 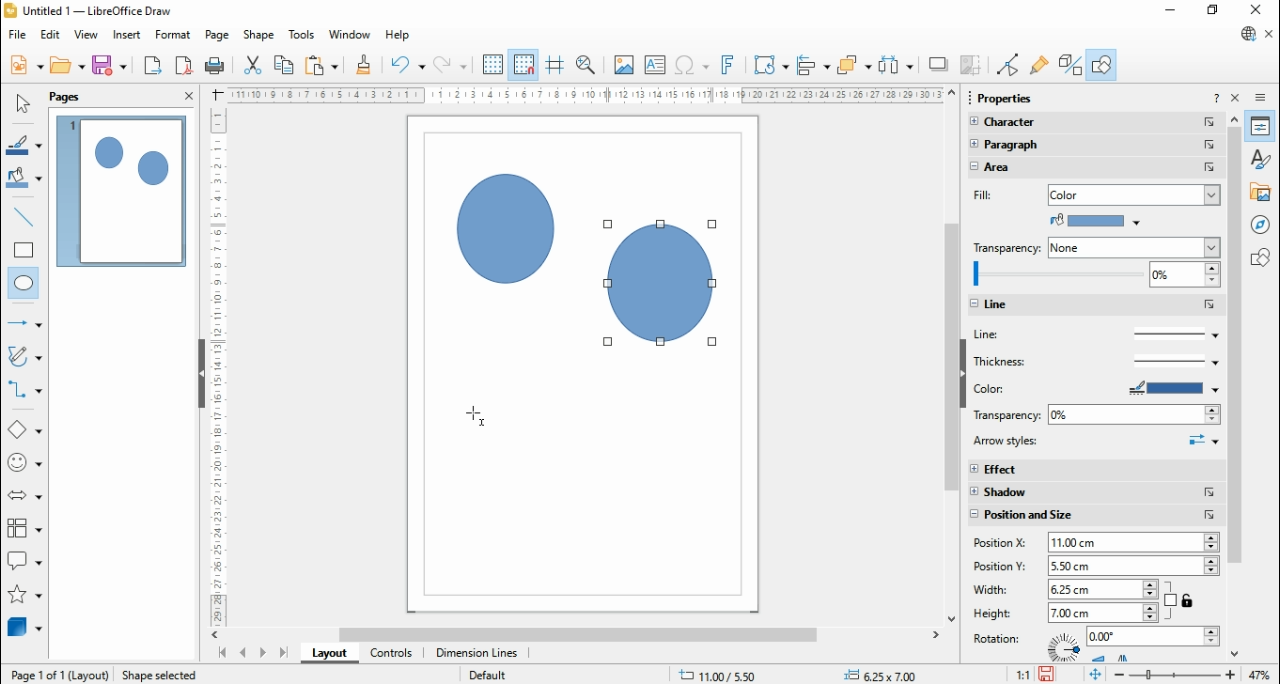 What do you see at coordinates (623, 64) in the screenshot?
I see `insert image` at bounding box center [623, 64].